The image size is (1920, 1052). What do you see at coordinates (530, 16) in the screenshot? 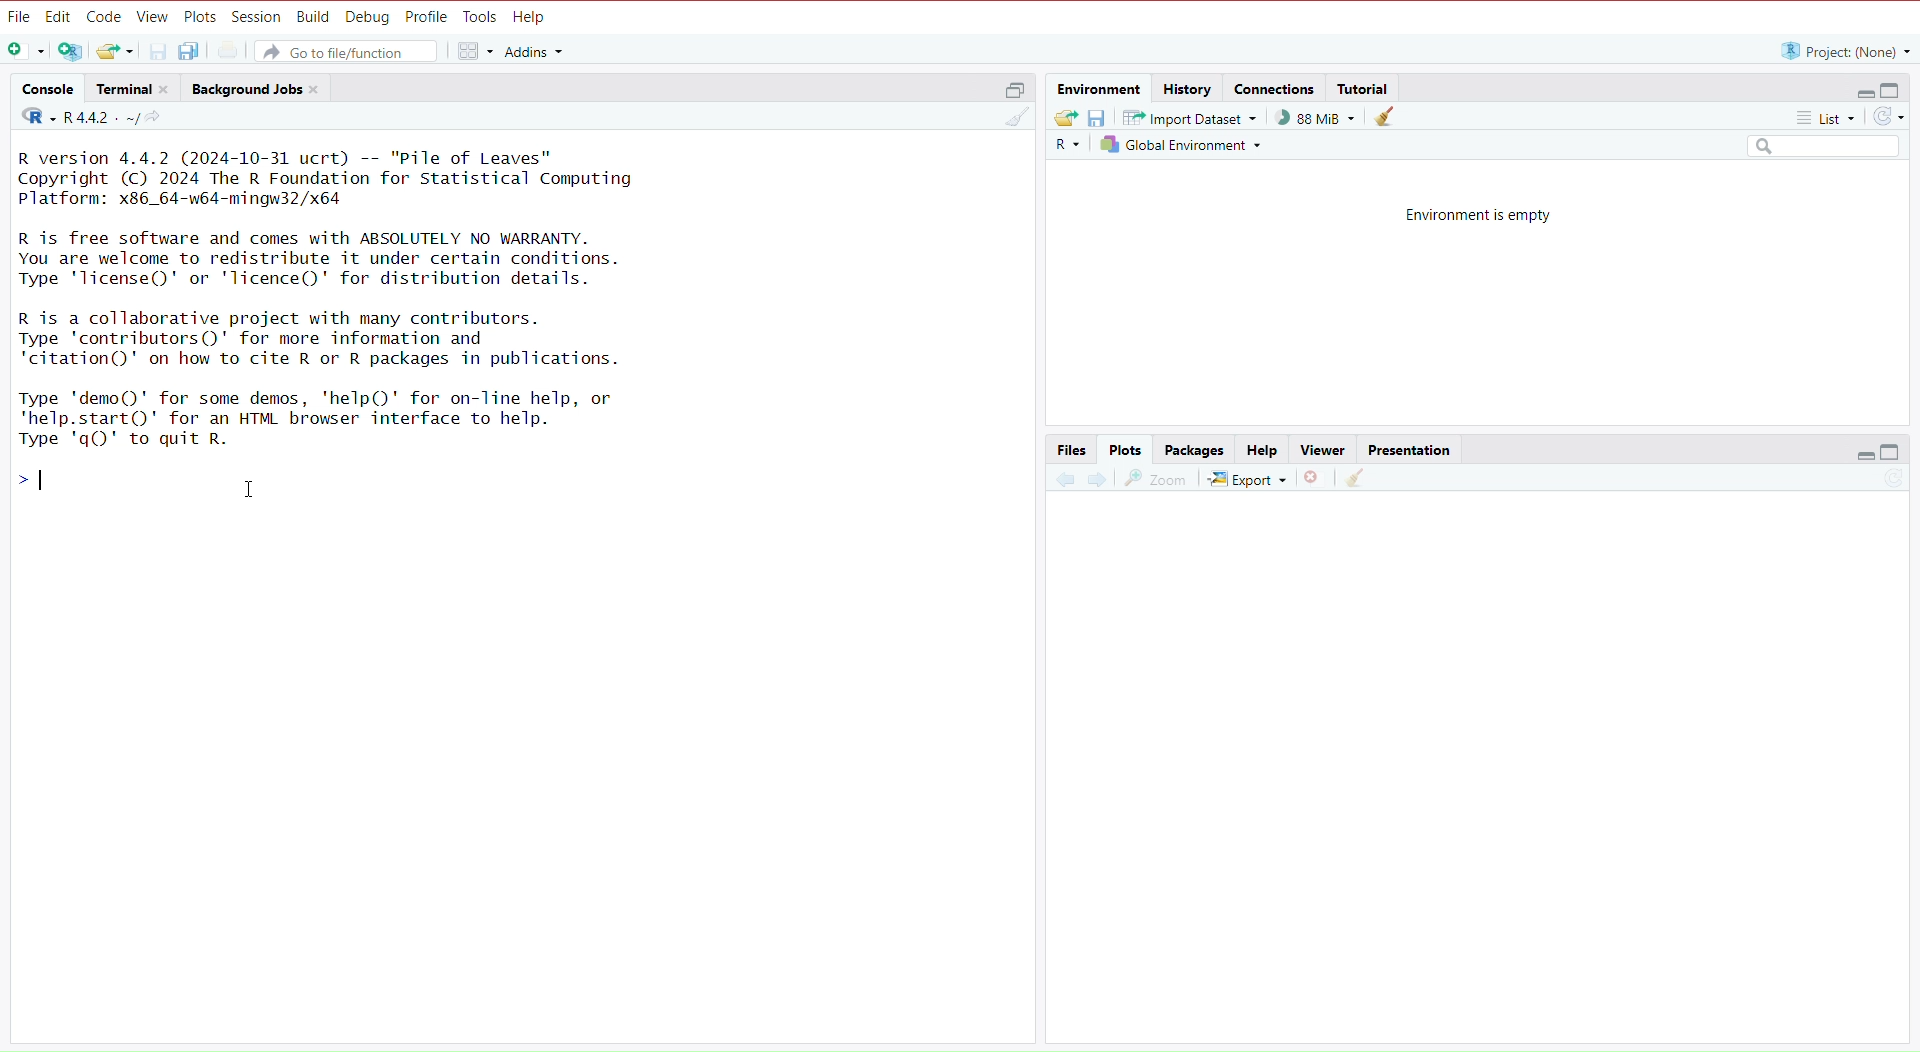
I see `Help` at bounding box center [530, 16].